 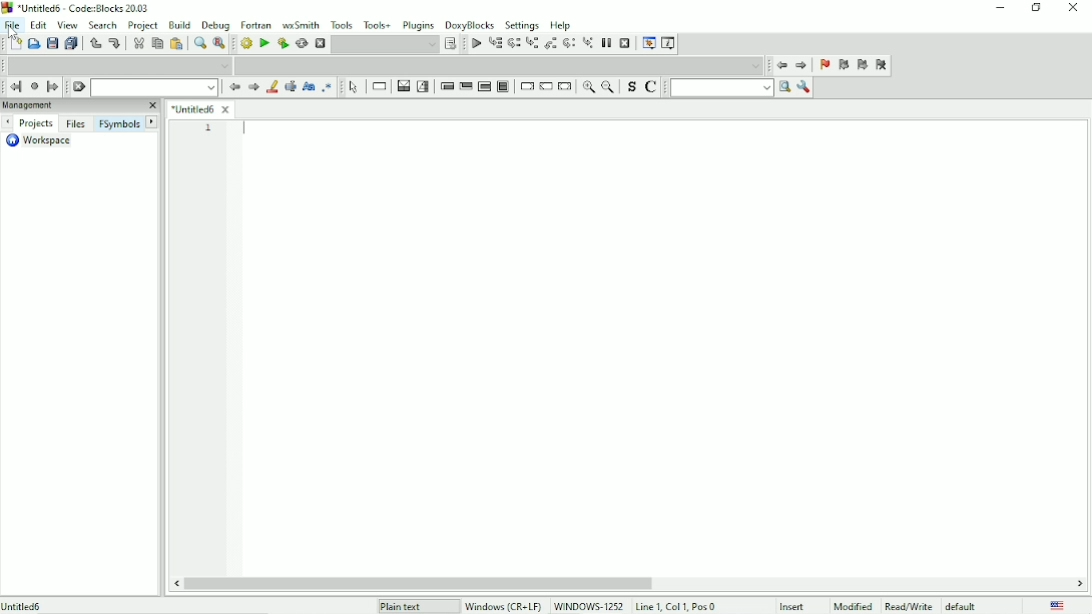 I want to click on Horizontal scrollbar, so click(x=417, y=582).